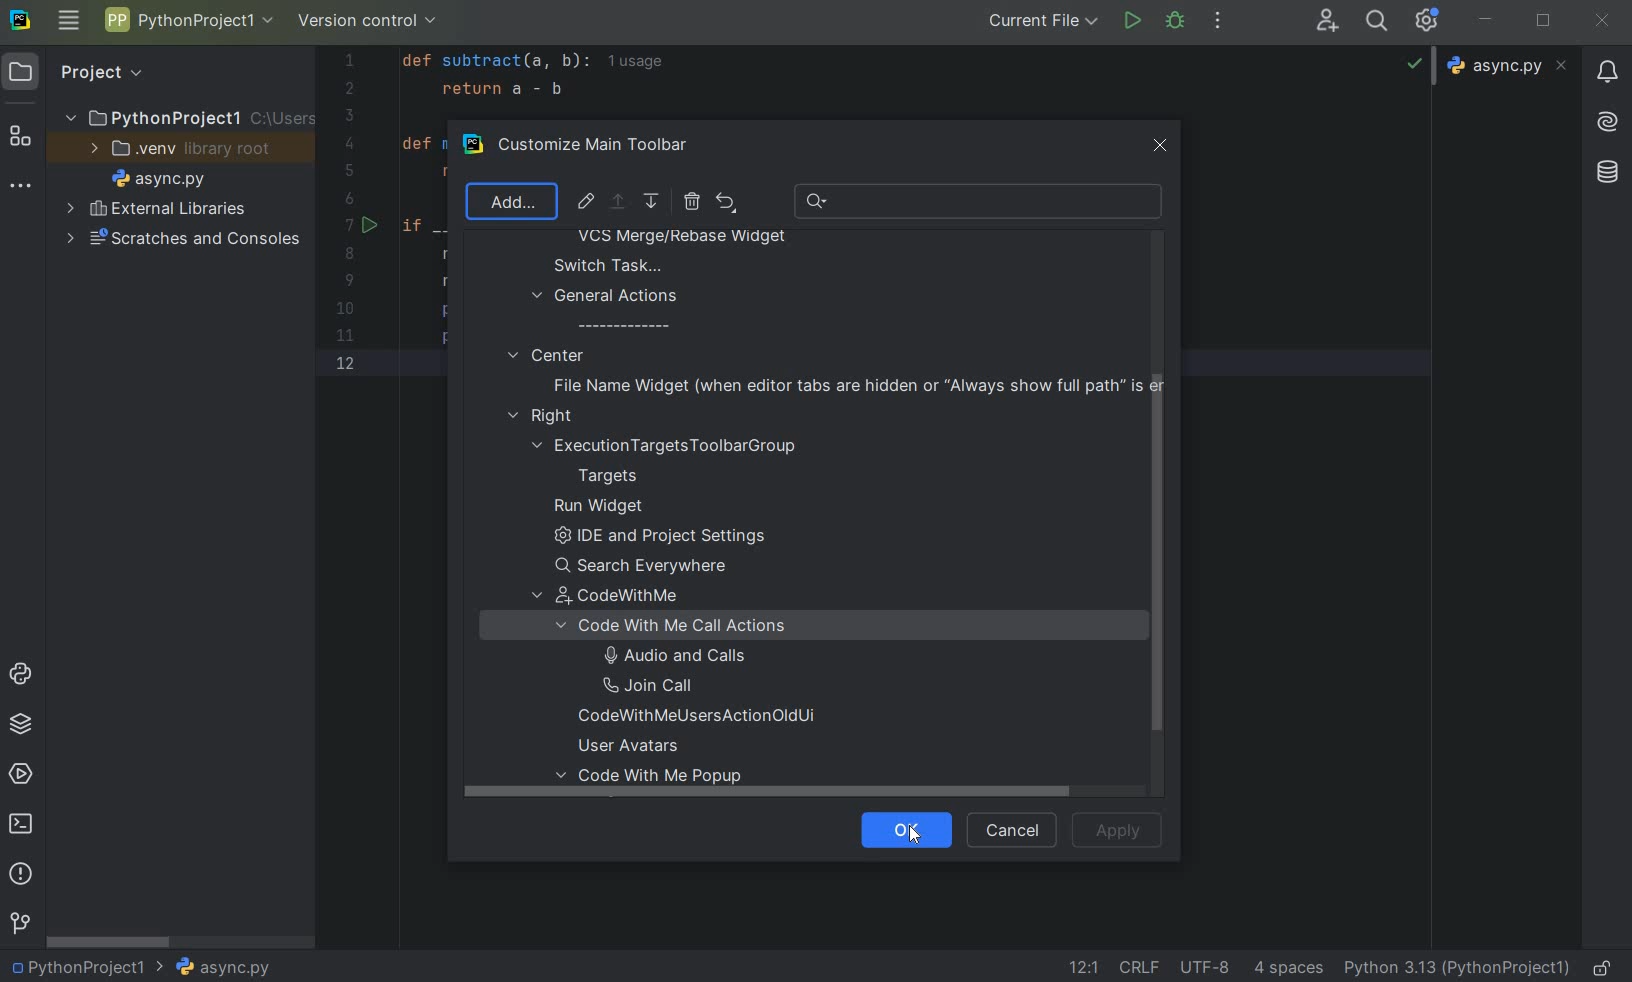  Describe the element at coordinates (668, 446) in the screenshot. I see `execution Targets Toolbar Group` at that location.